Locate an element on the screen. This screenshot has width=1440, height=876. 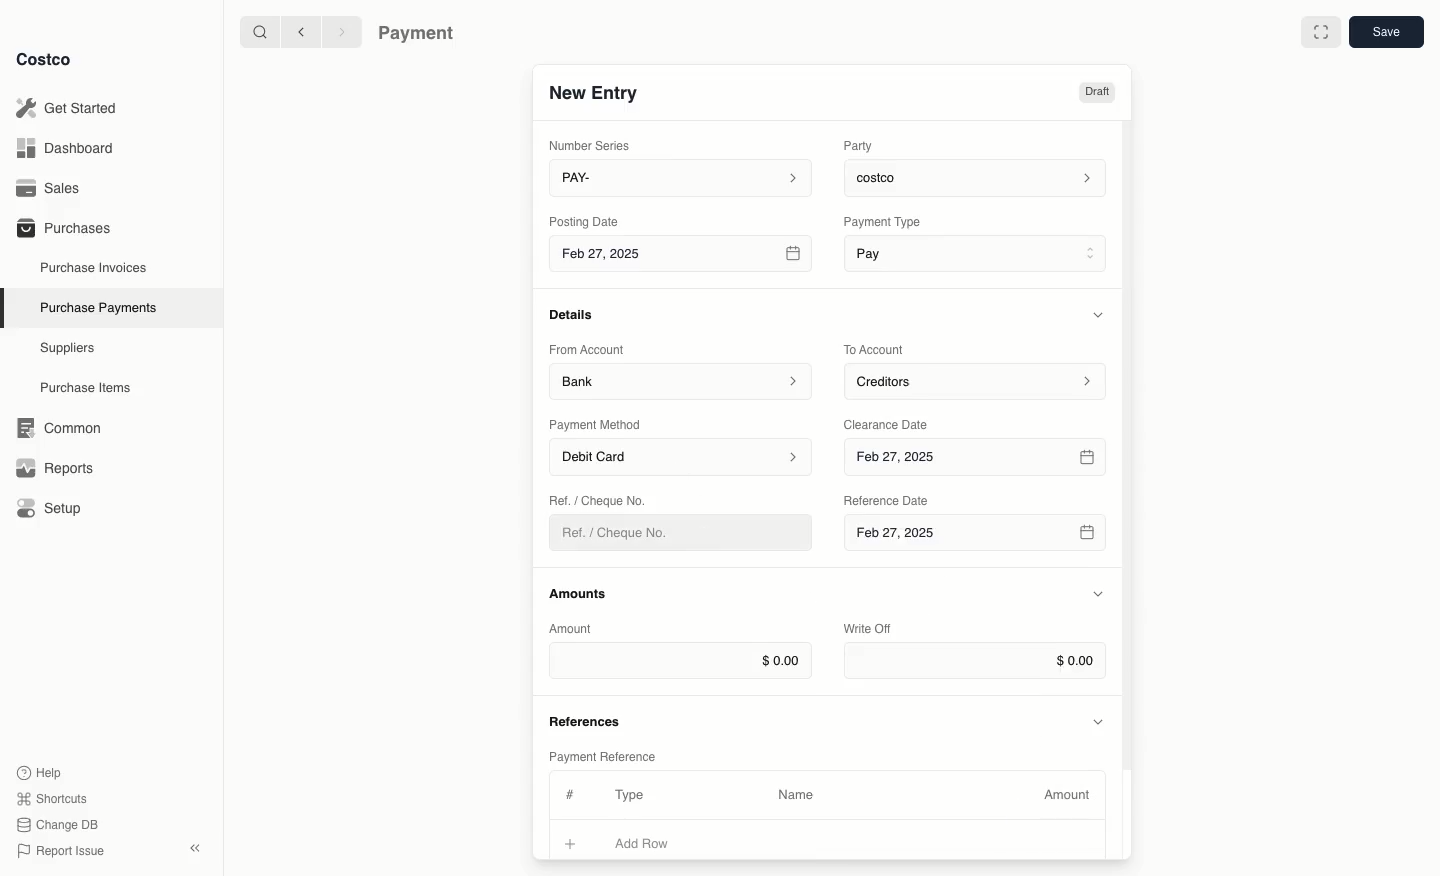
Payment is located at coordinates (421, 35).